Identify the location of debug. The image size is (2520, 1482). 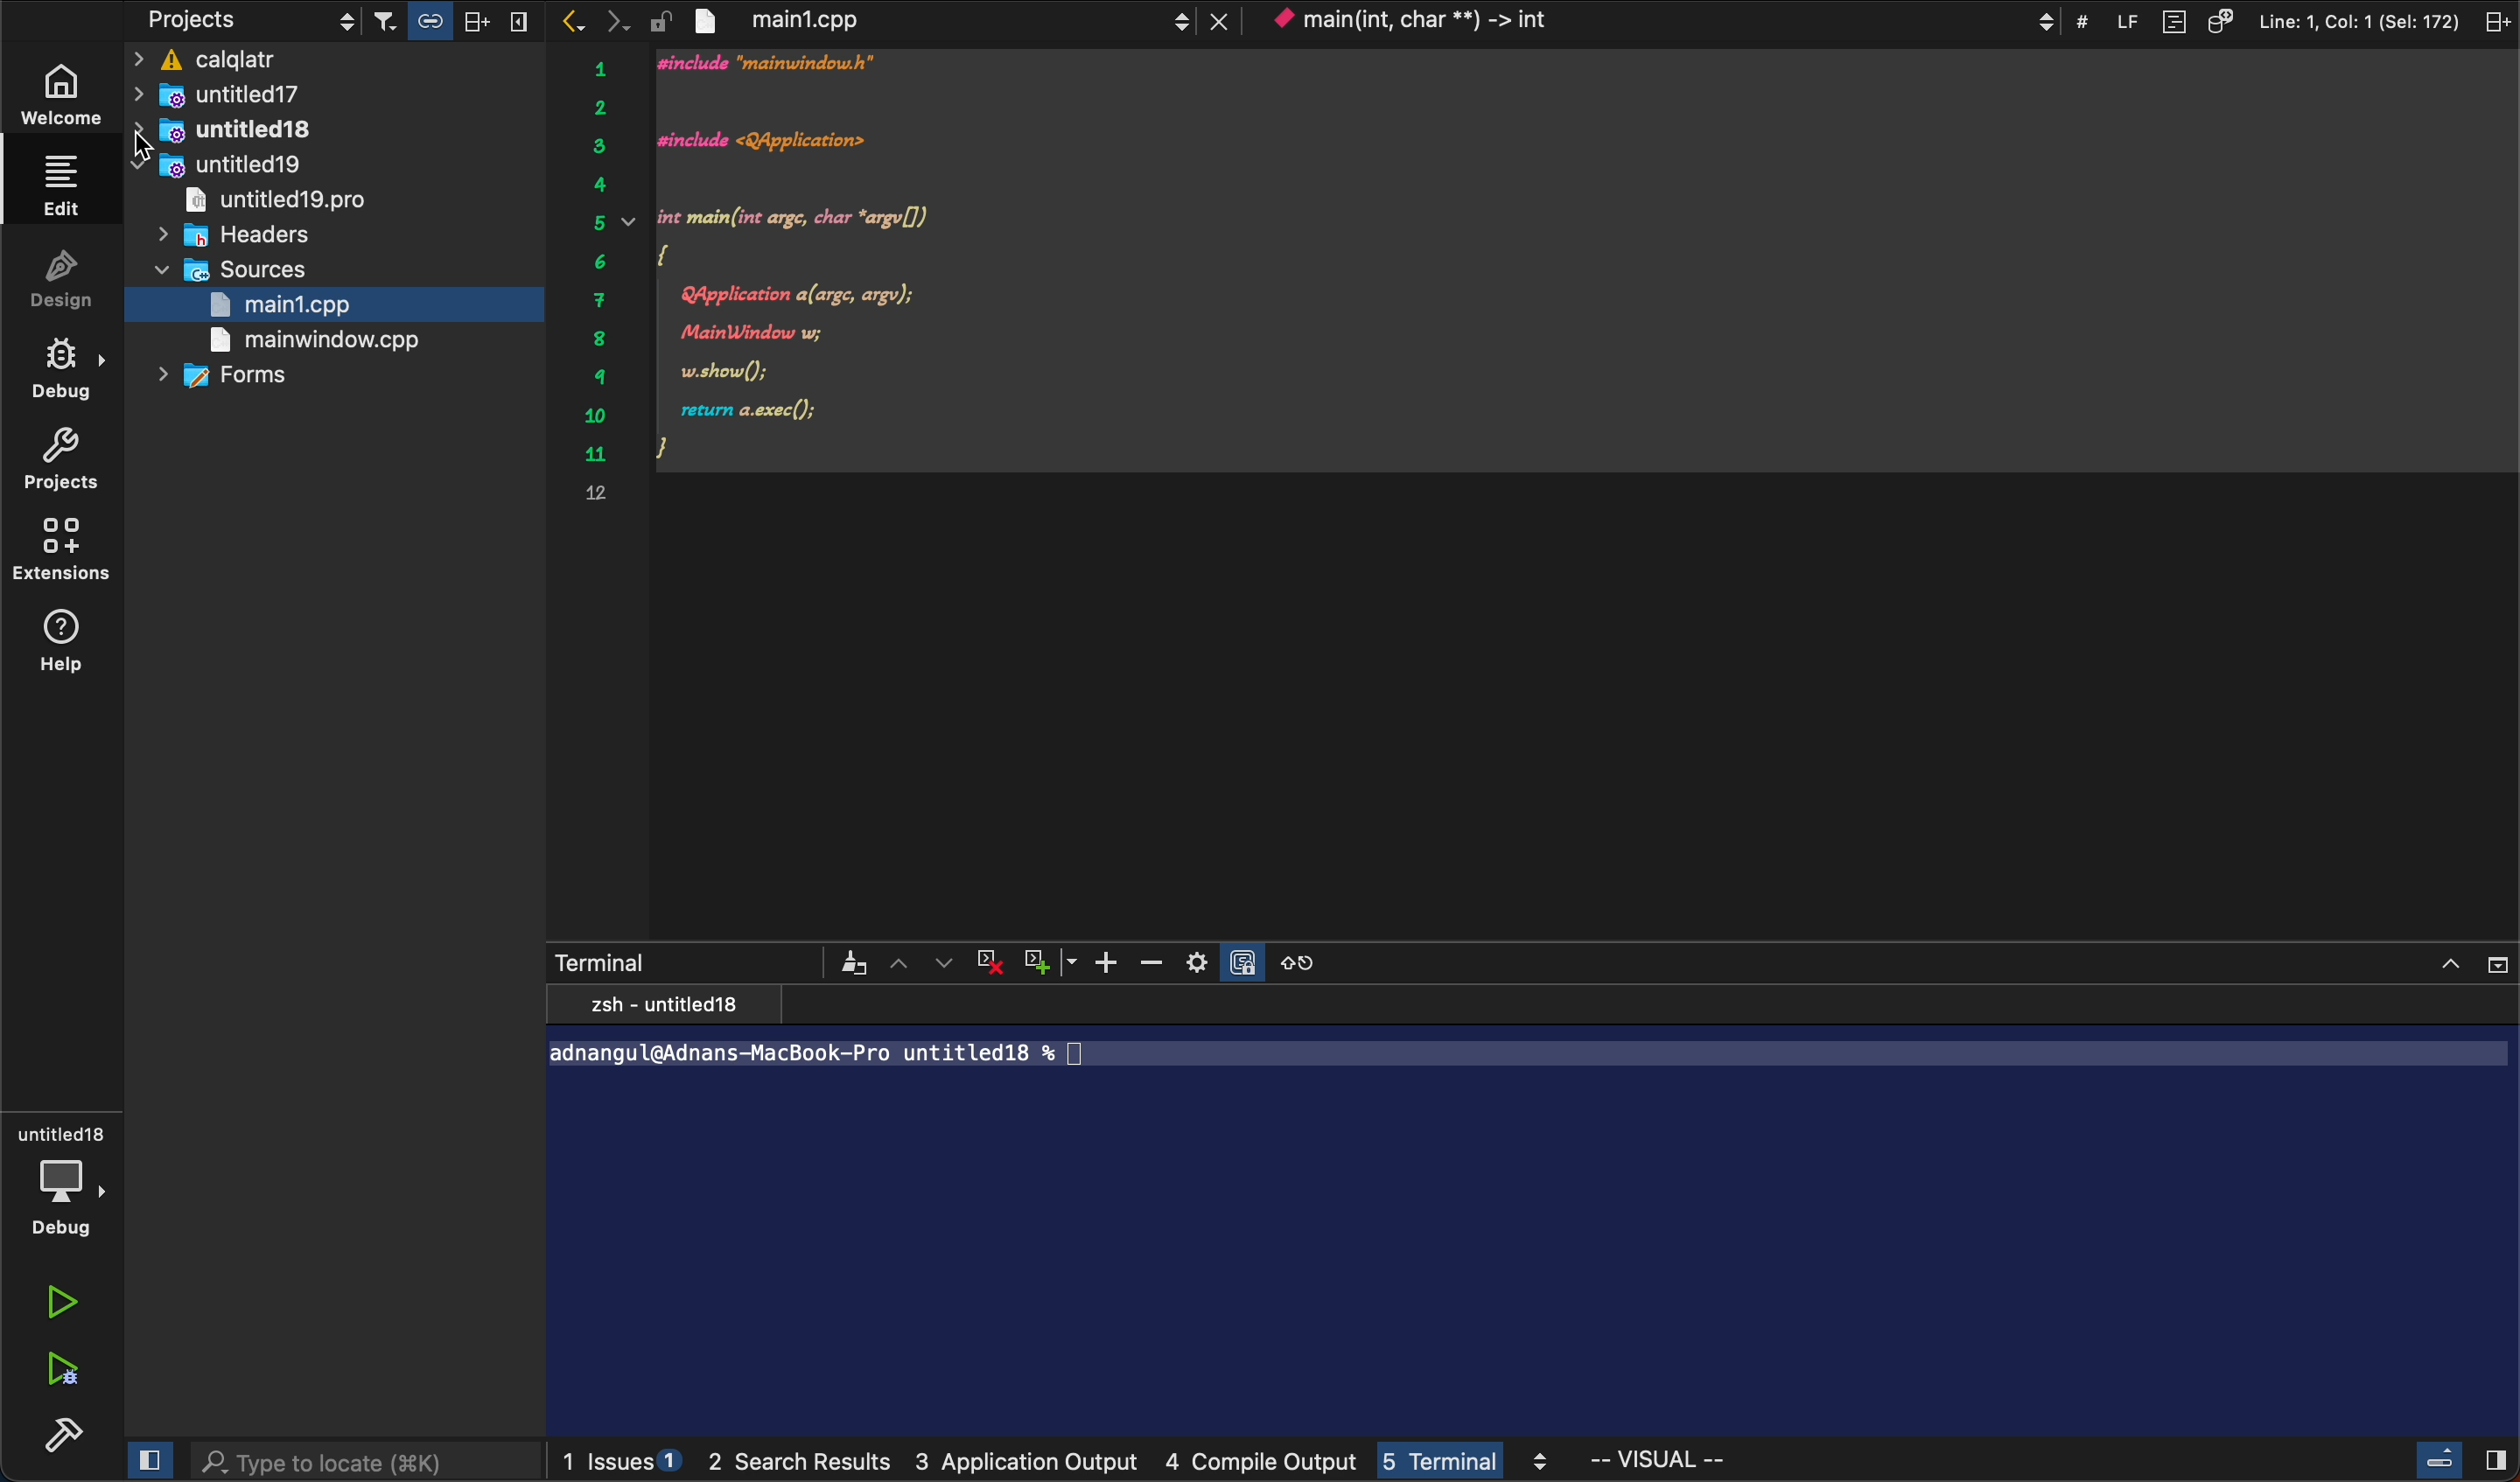
(60, 1167).